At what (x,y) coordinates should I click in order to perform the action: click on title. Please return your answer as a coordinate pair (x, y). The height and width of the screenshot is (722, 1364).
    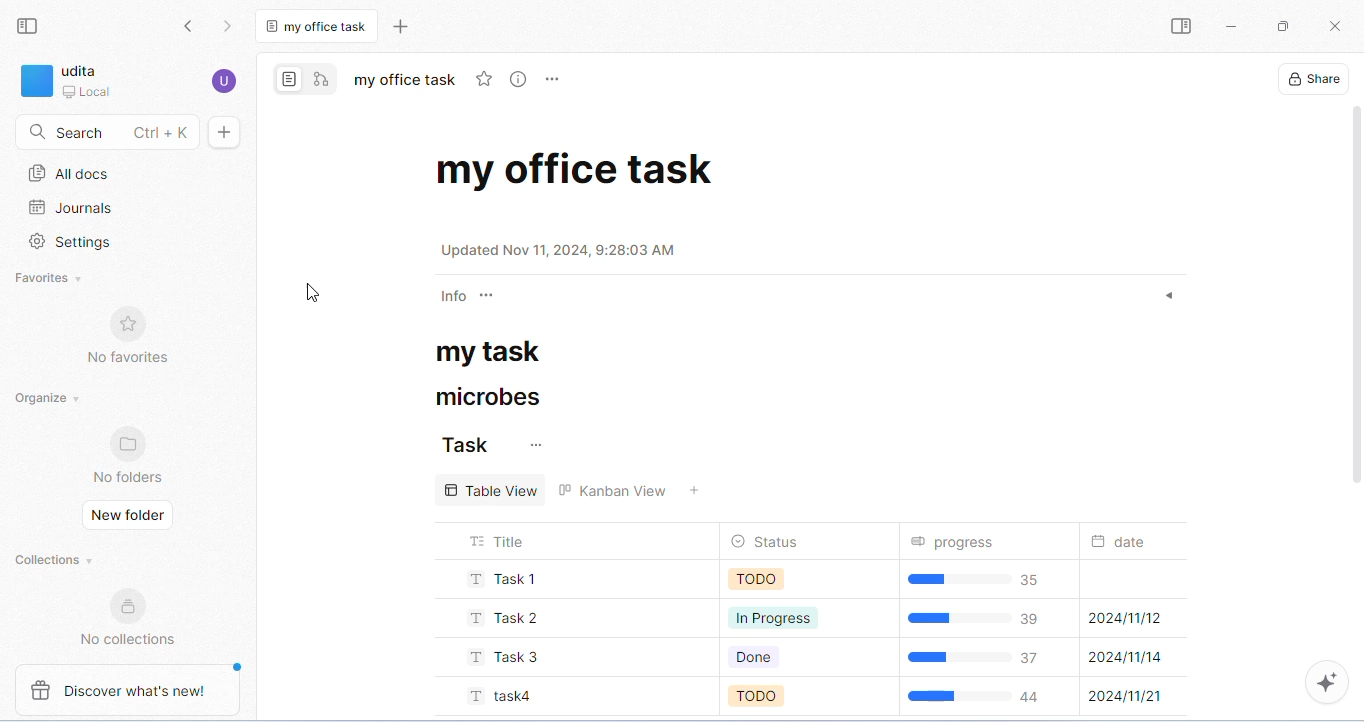
    Looking at the image, I should click on (500, 539).